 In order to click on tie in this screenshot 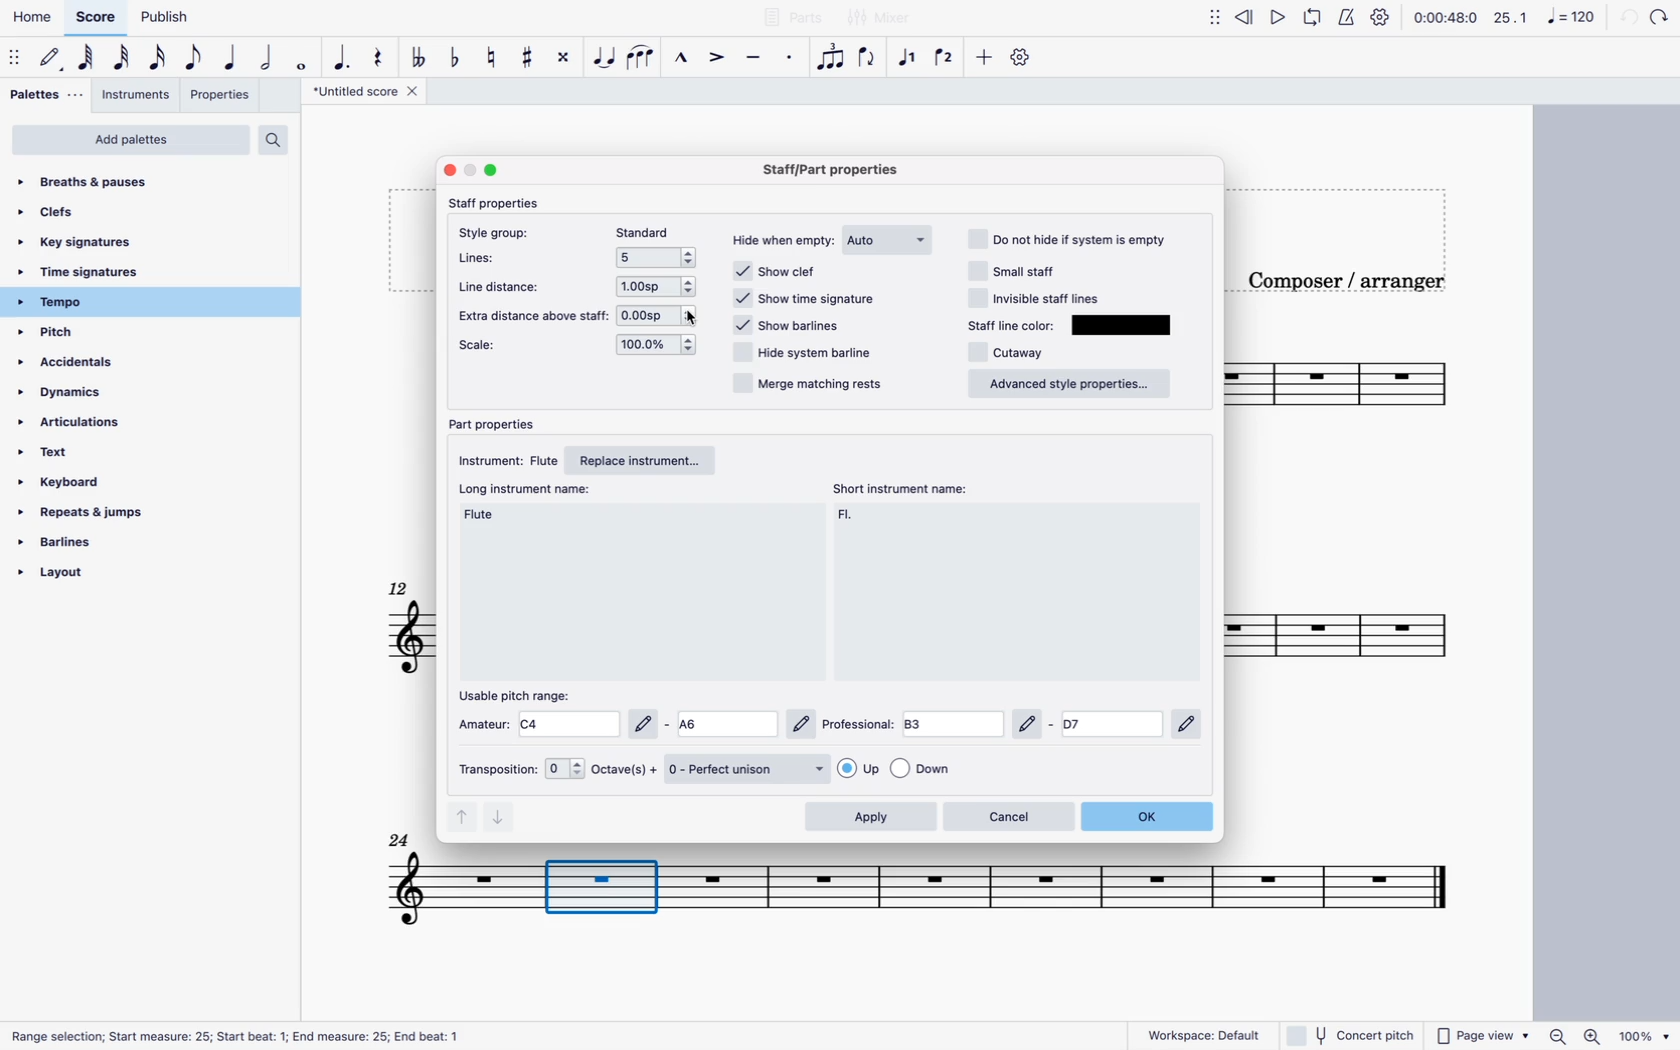, I will do `click(603, 56)`.